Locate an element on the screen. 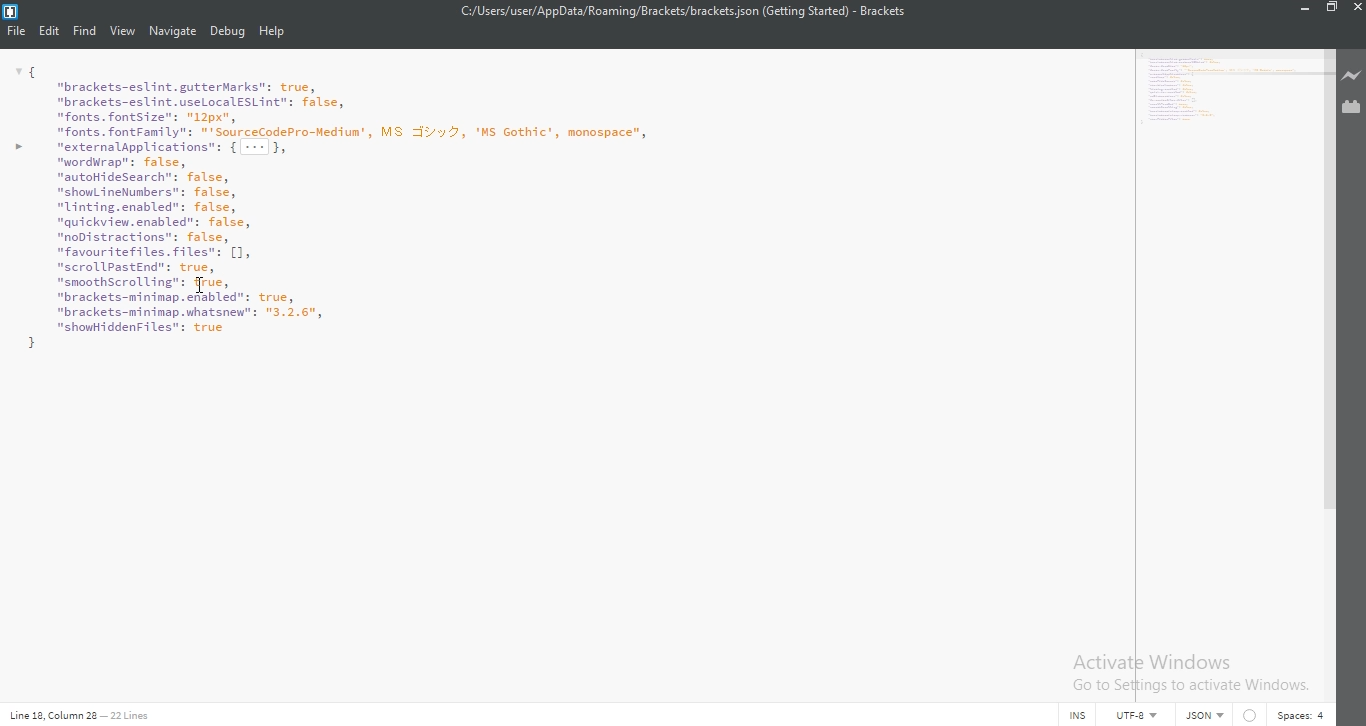 The height and width of the screenshot is (726, 1366). Close is located at coordinates (1357, 8).